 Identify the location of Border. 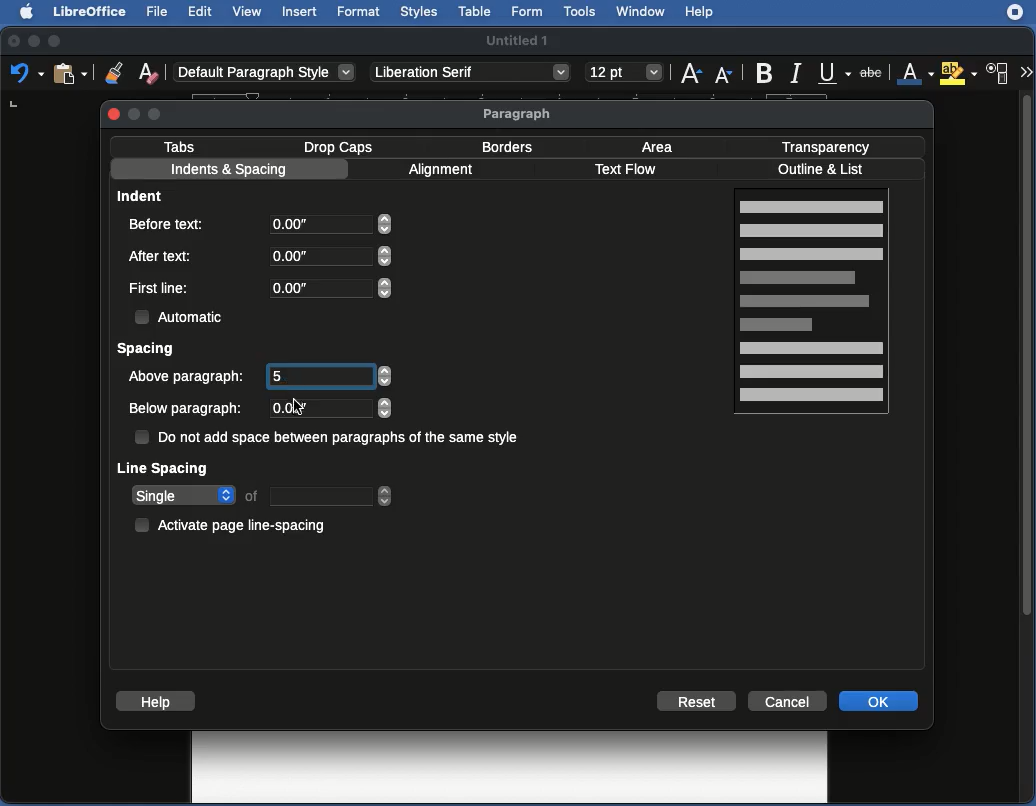
(508, 147).